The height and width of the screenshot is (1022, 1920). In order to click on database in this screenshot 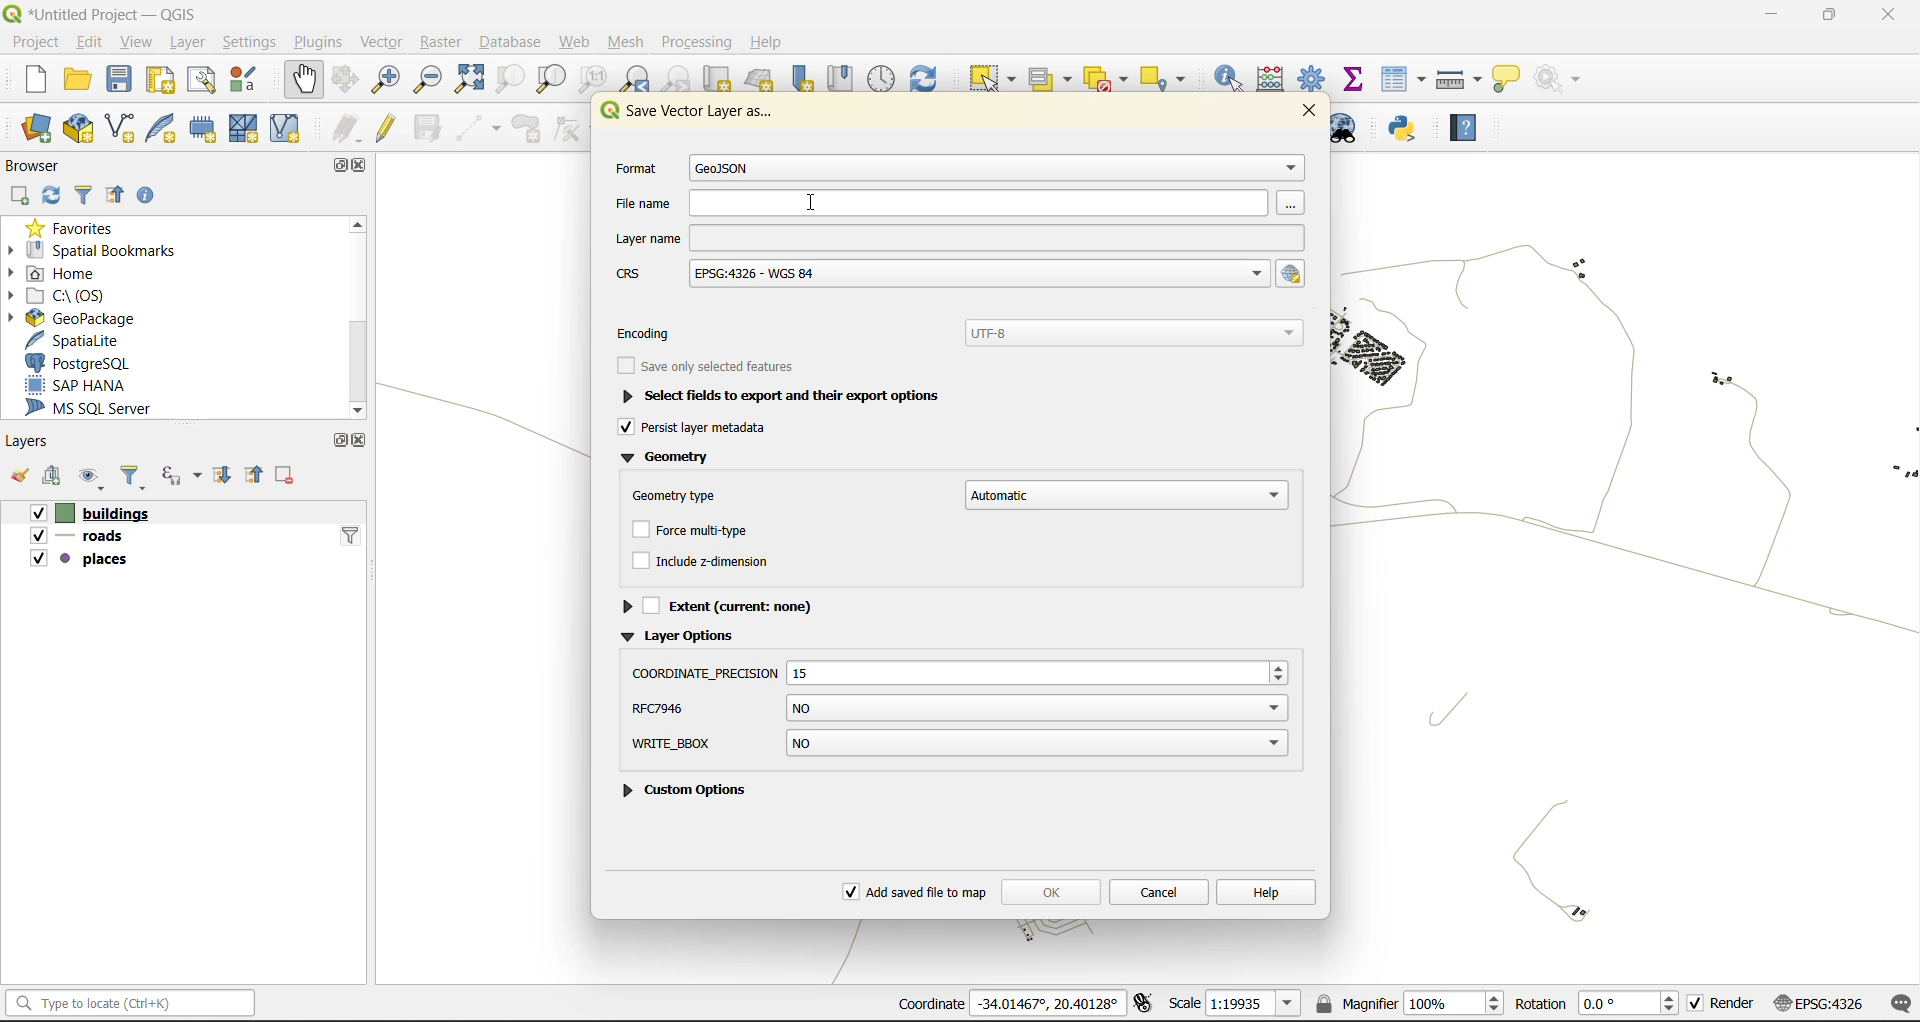, I will do `click(514, 40)`.